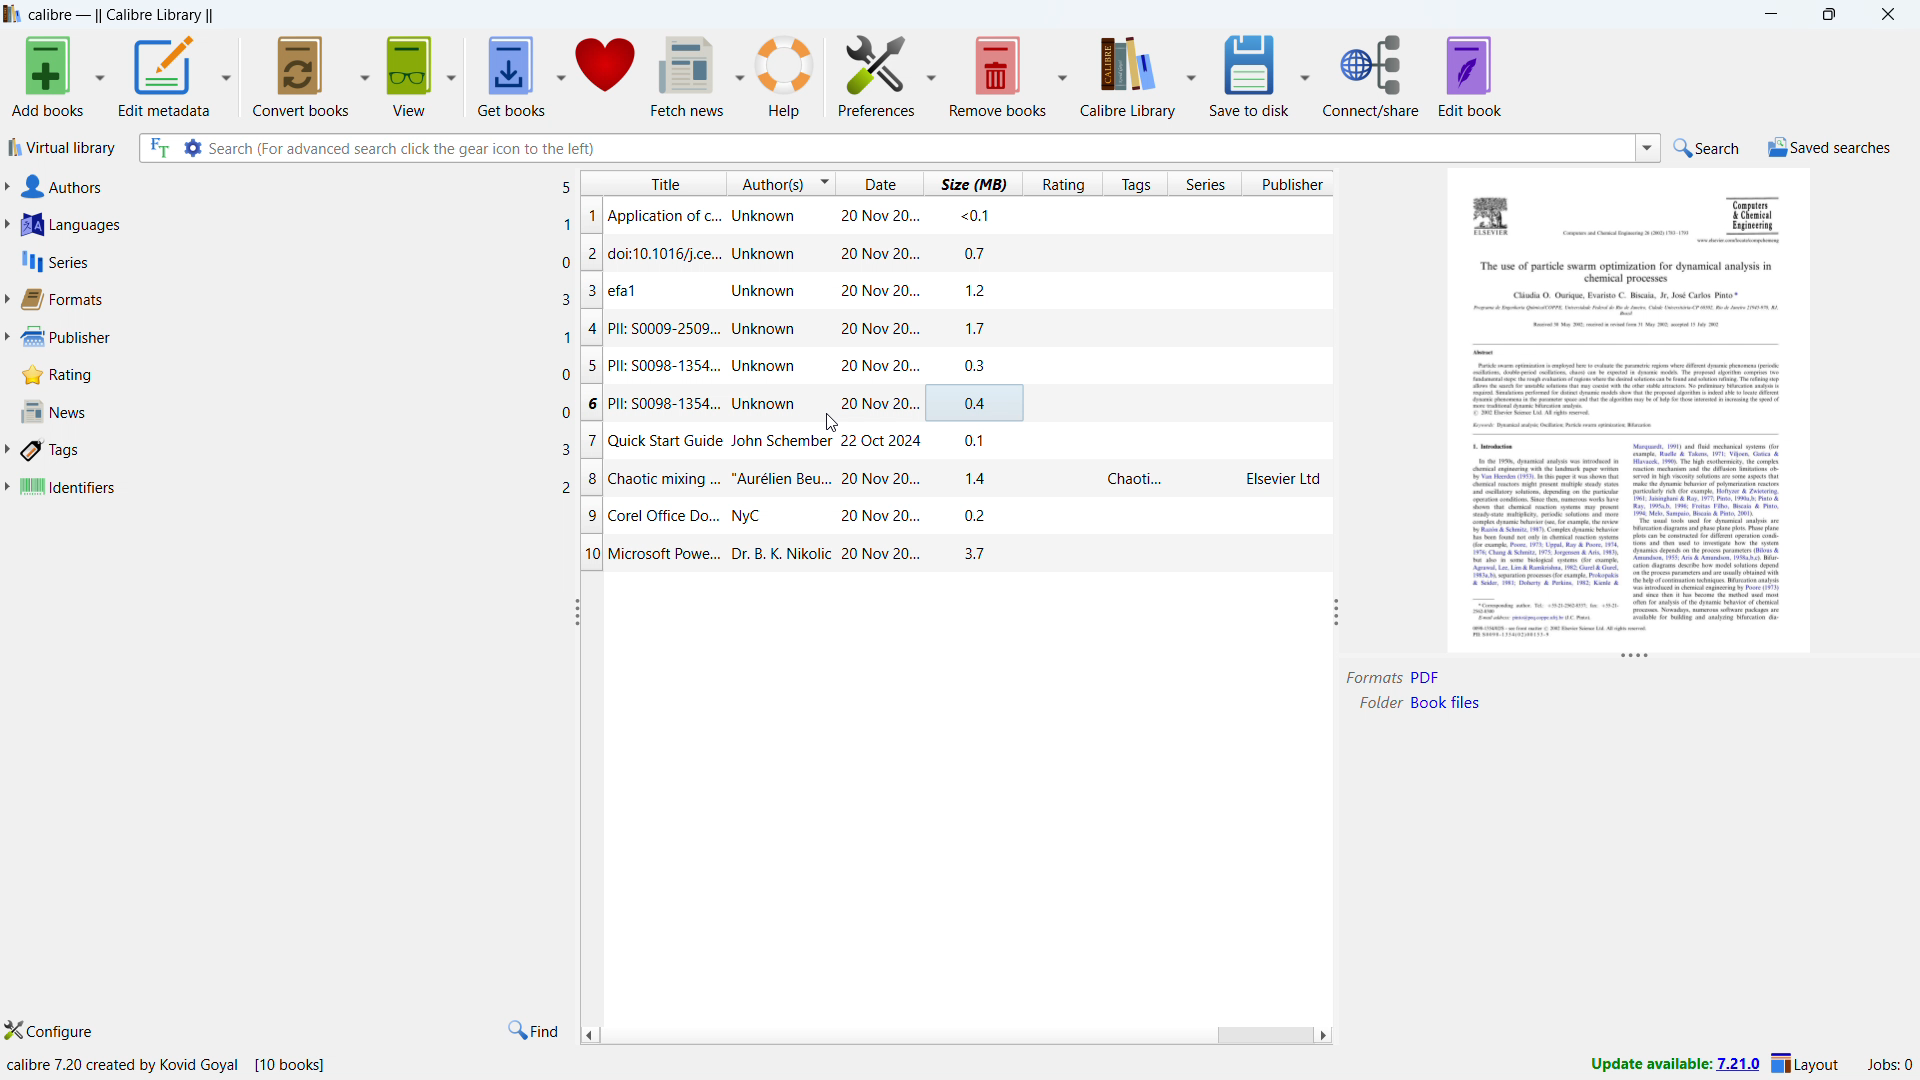  Describe the element at coordinates (1061, 74) in the screenshot. I see `remove books options` at that location.